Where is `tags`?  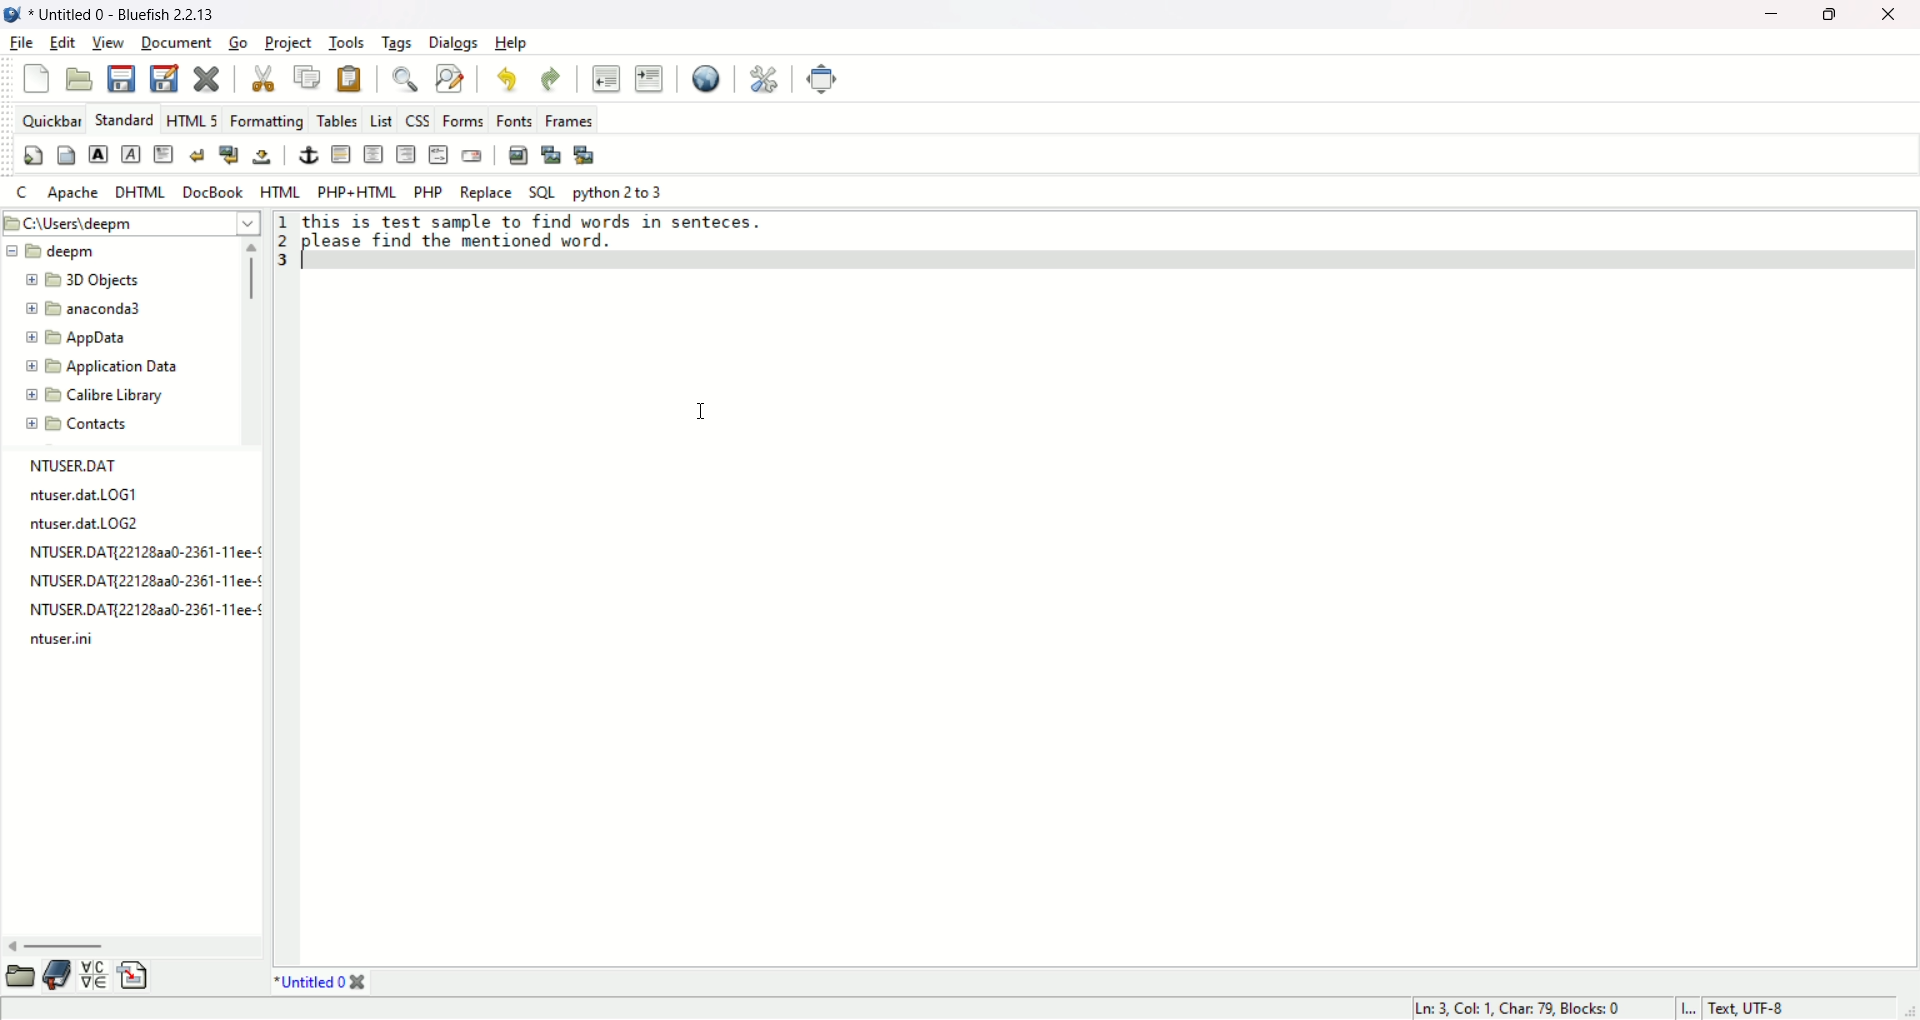 tags is located at coordinates (397, 43).